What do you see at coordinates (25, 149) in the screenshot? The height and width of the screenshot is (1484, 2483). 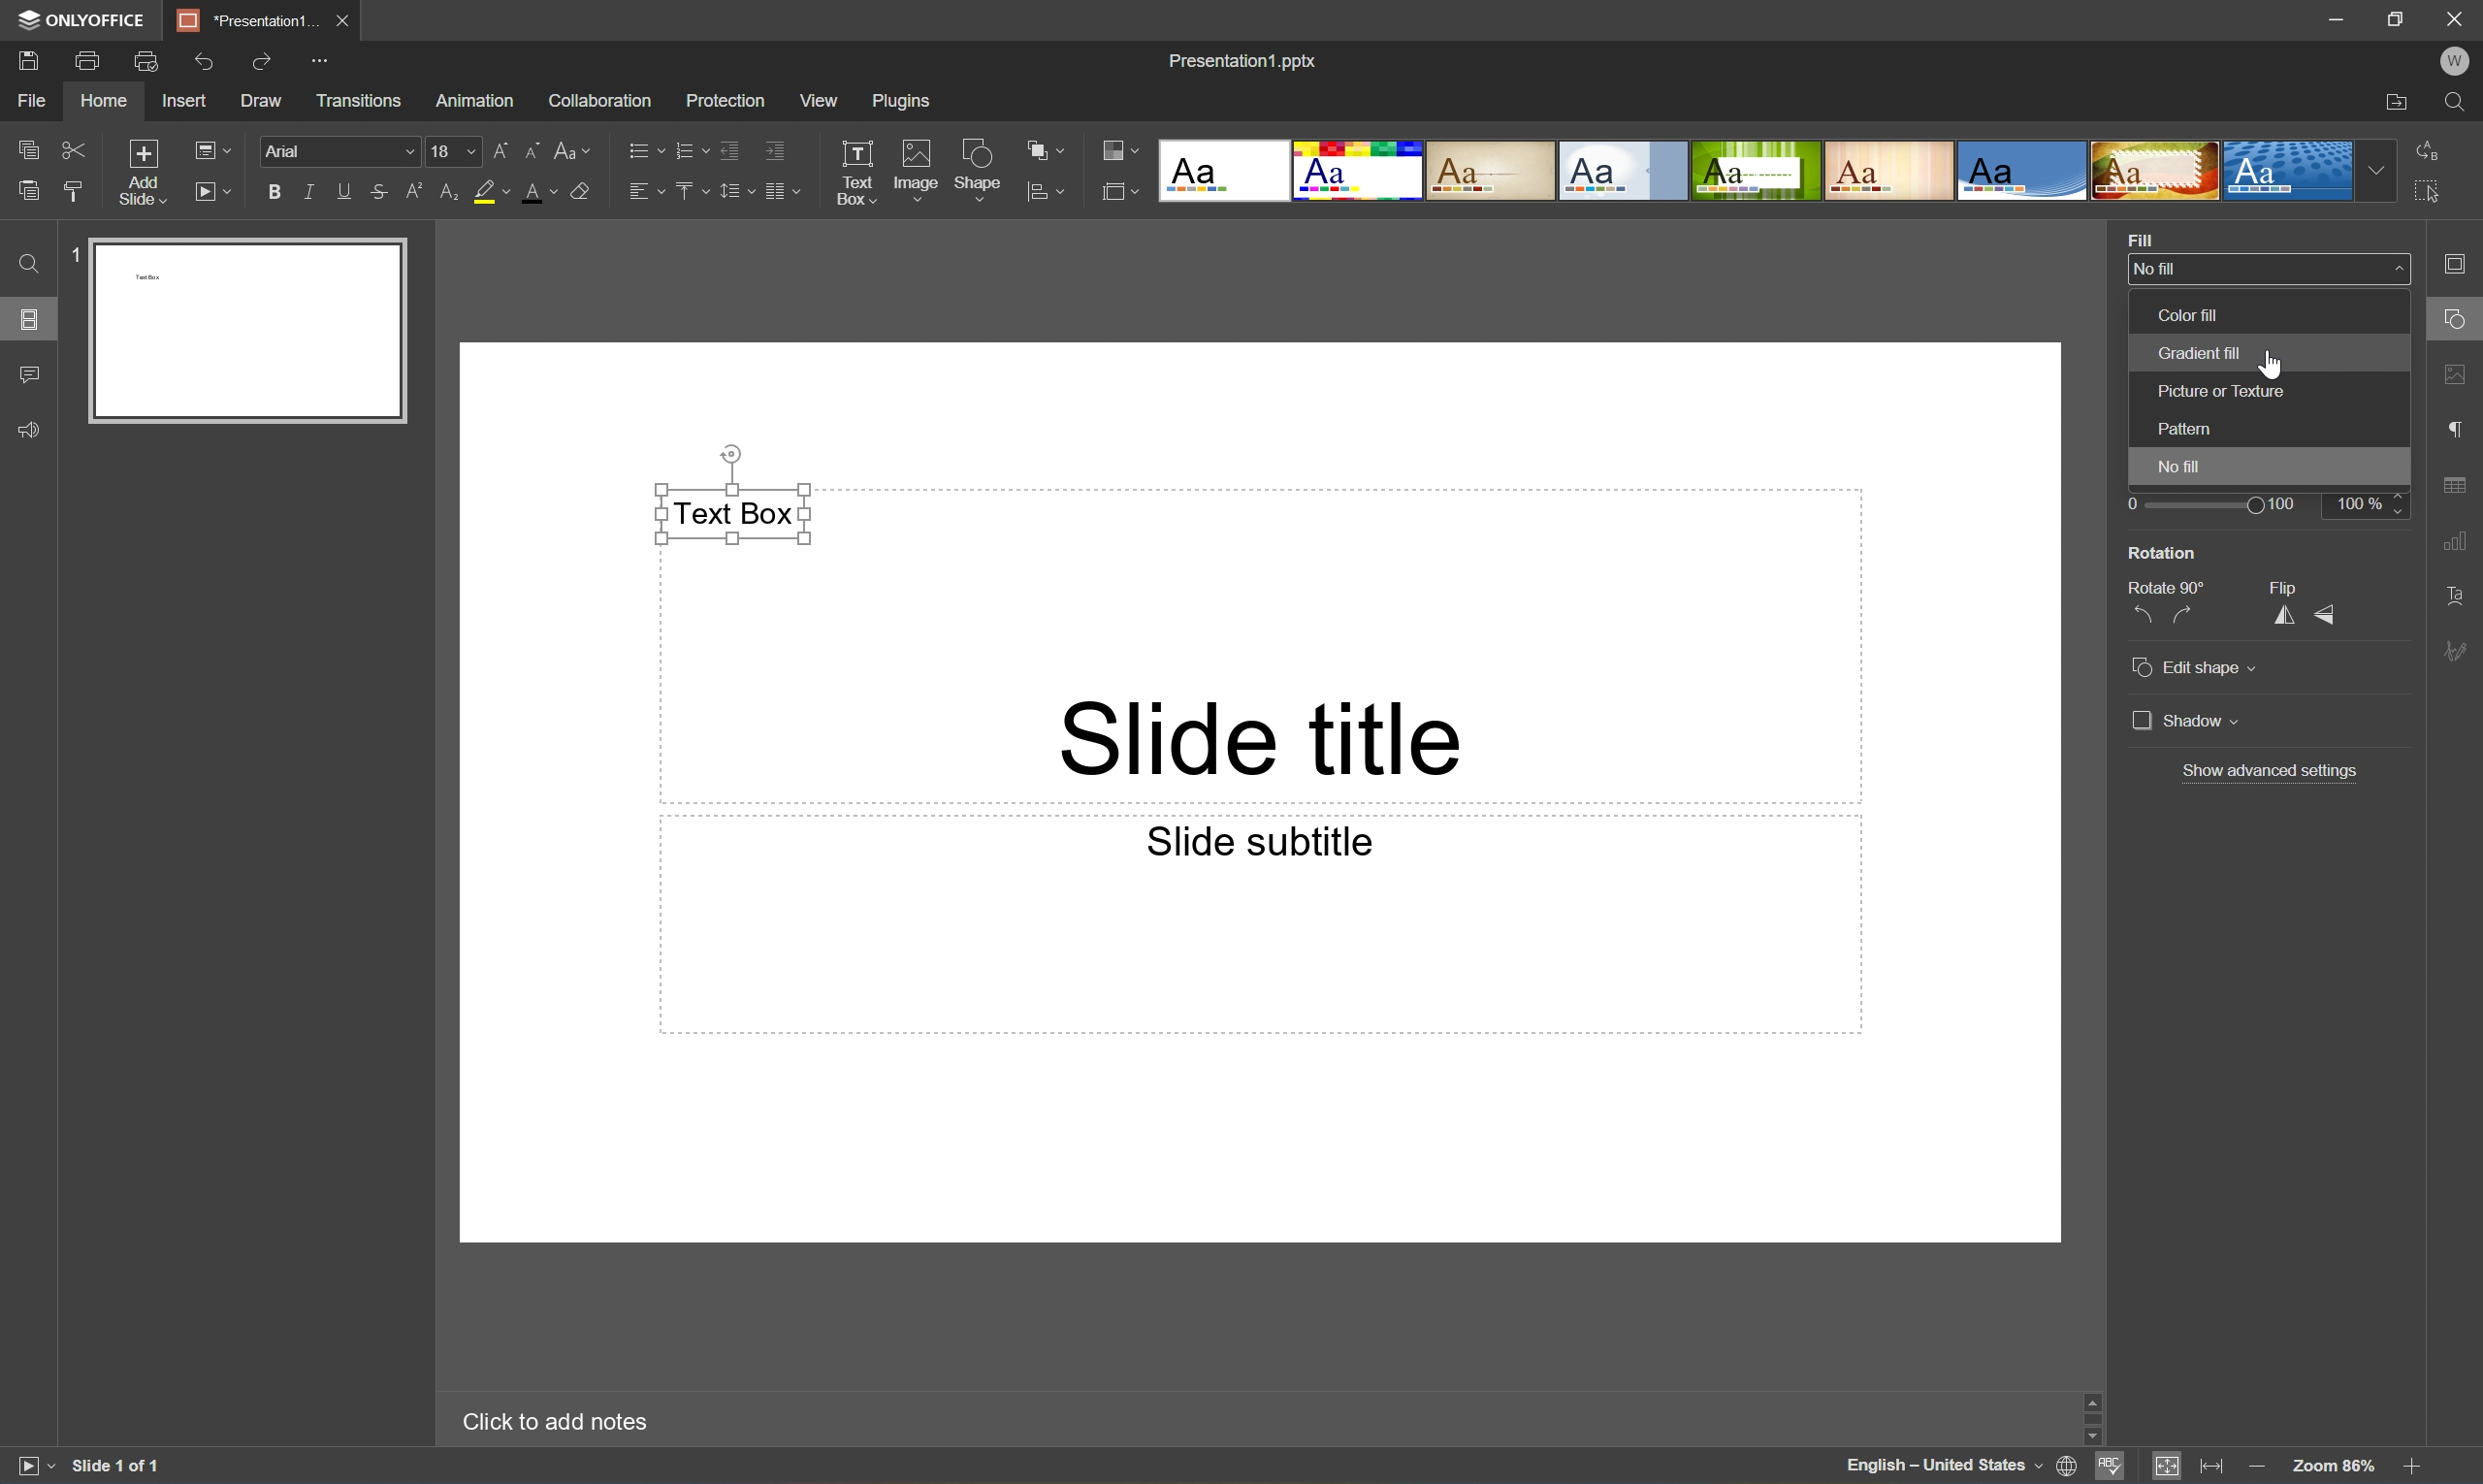 I see `Copy` at bounding box center [25, 149].